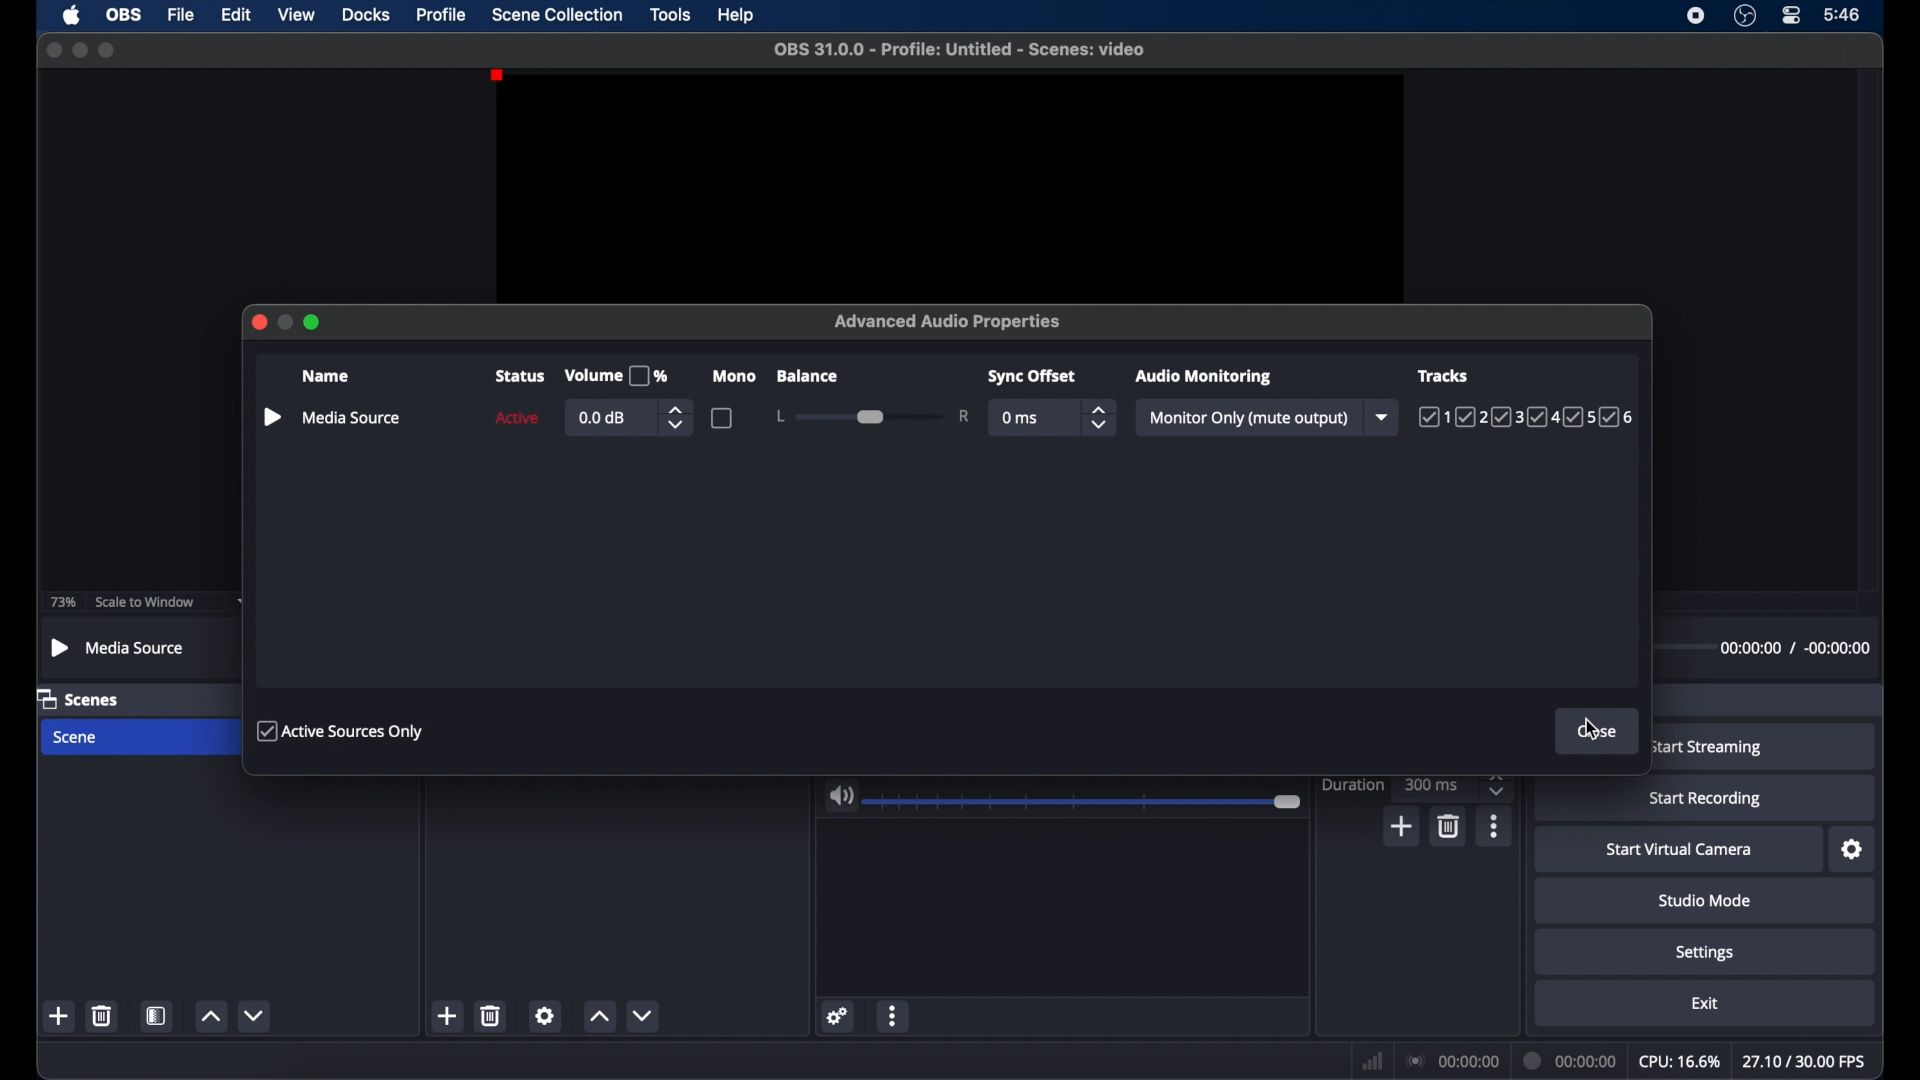  What do you see at coordinates (1679, 1062) in the screenshot?
I see `cpu` at bounding box center [1679, 1062].